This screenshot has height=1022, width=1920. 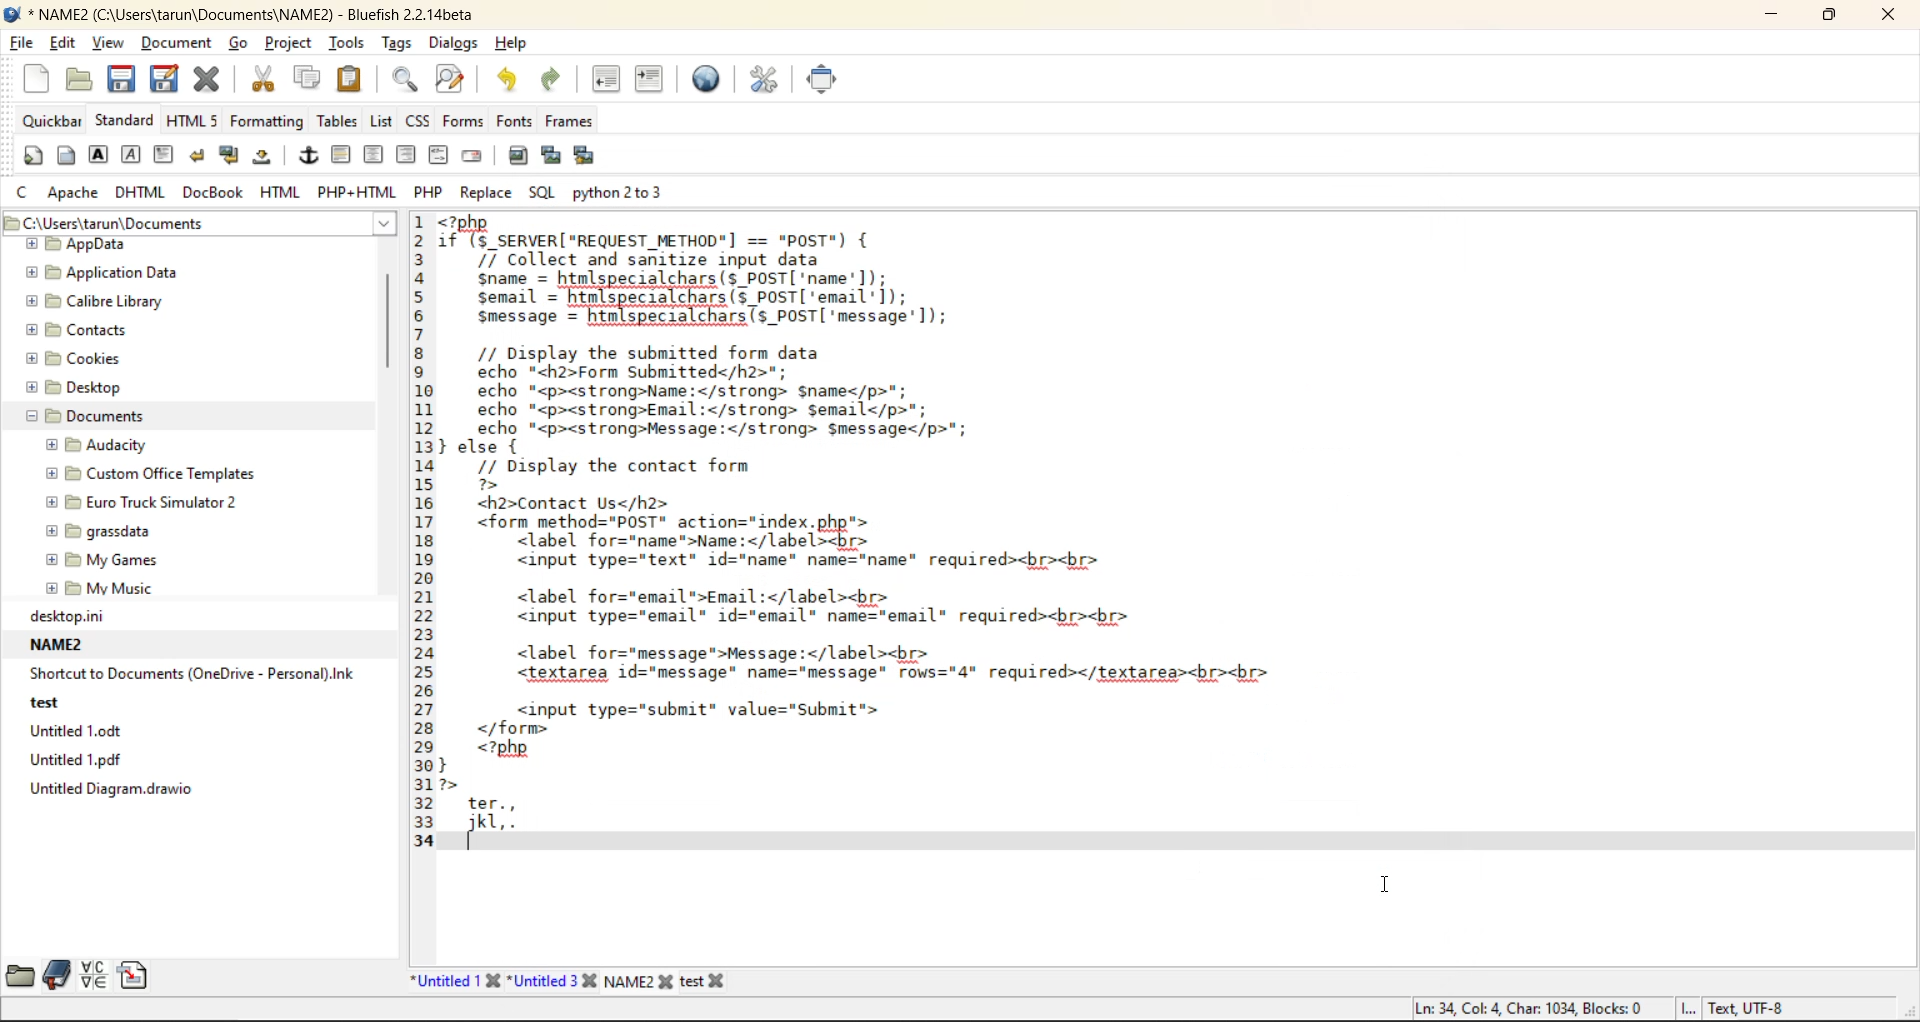 I want to click on copy, so click(x=310, y=79).